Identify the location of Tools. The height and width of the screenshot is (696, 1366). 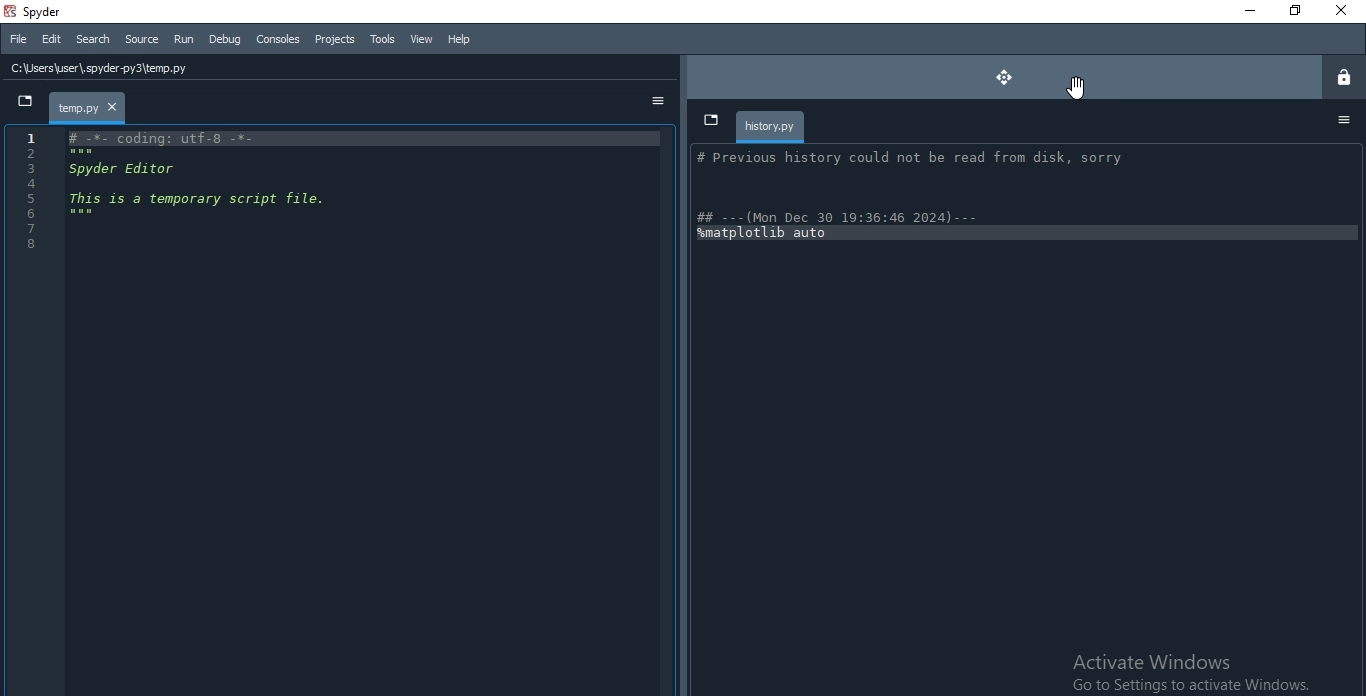
(383, 38).